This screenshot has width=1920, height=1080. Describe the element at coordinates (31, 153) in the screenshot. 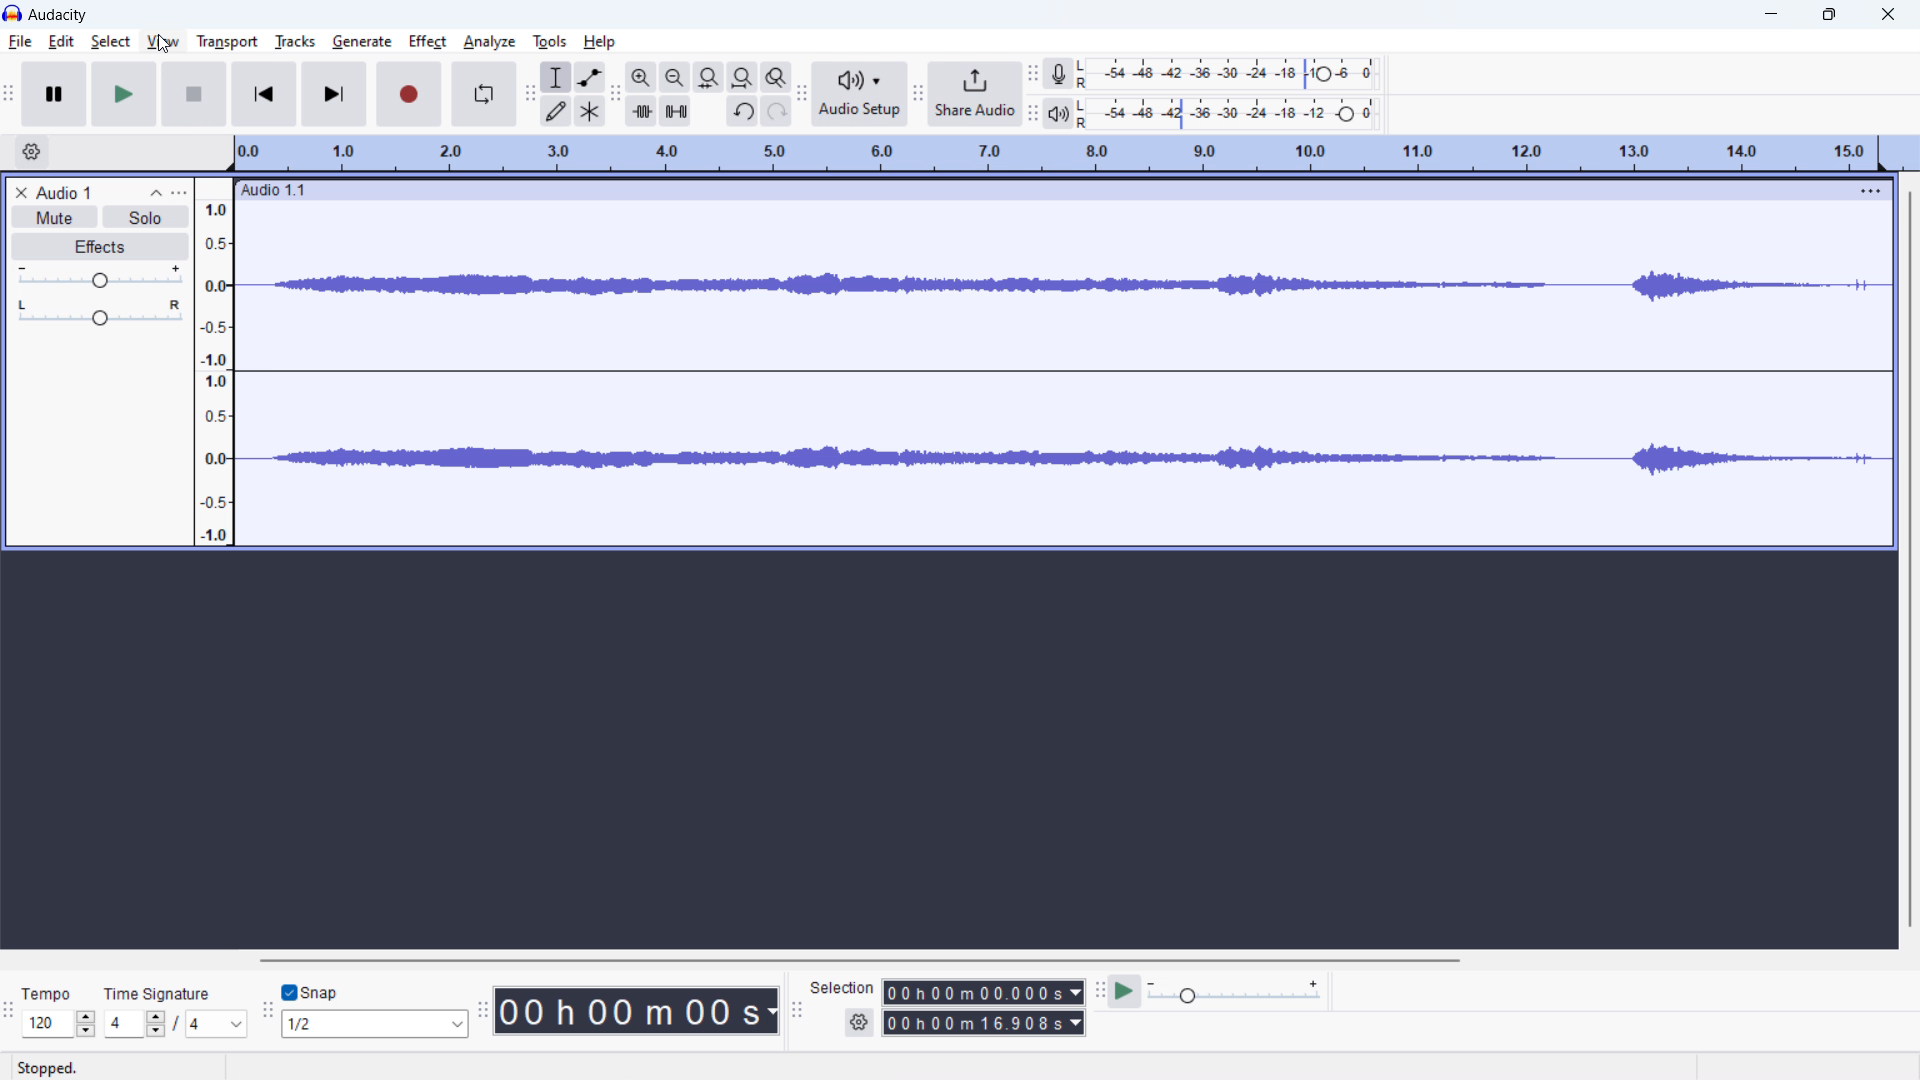

I see `timeline settings` at that location.